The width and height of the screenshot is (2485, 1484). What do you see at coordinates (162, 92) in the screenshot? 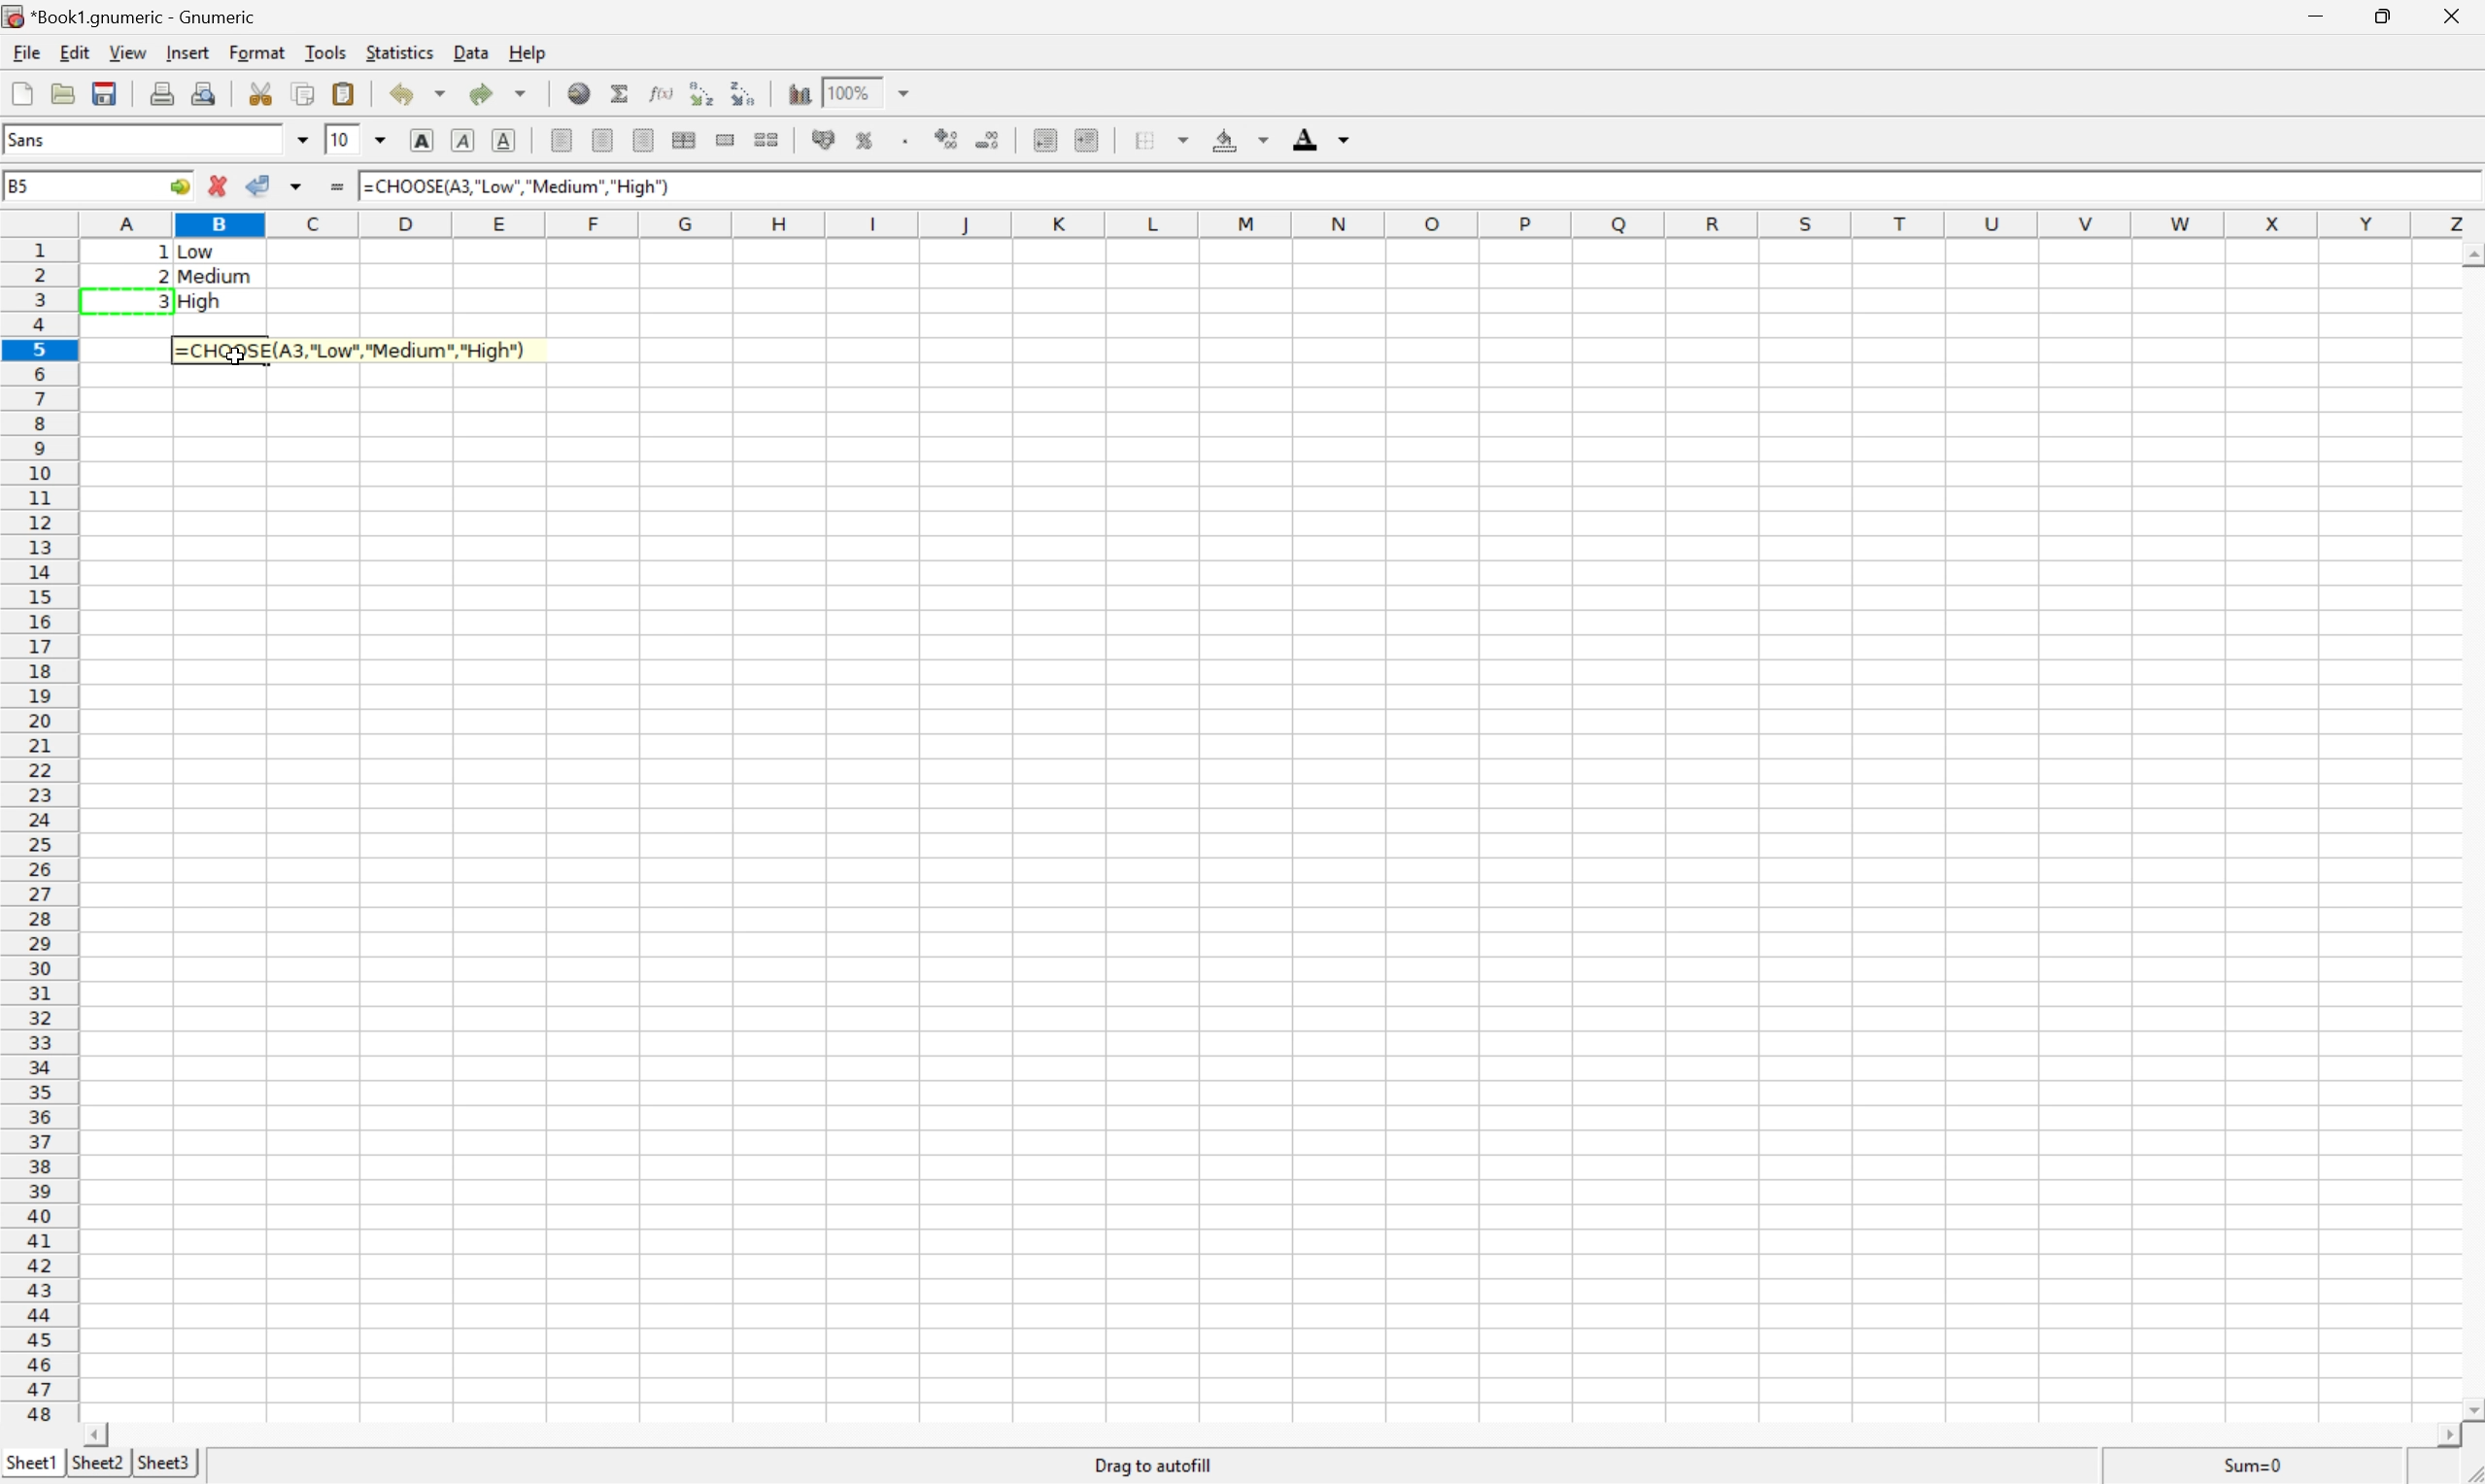
I see `Print current file` at bounding box center [162, 92].